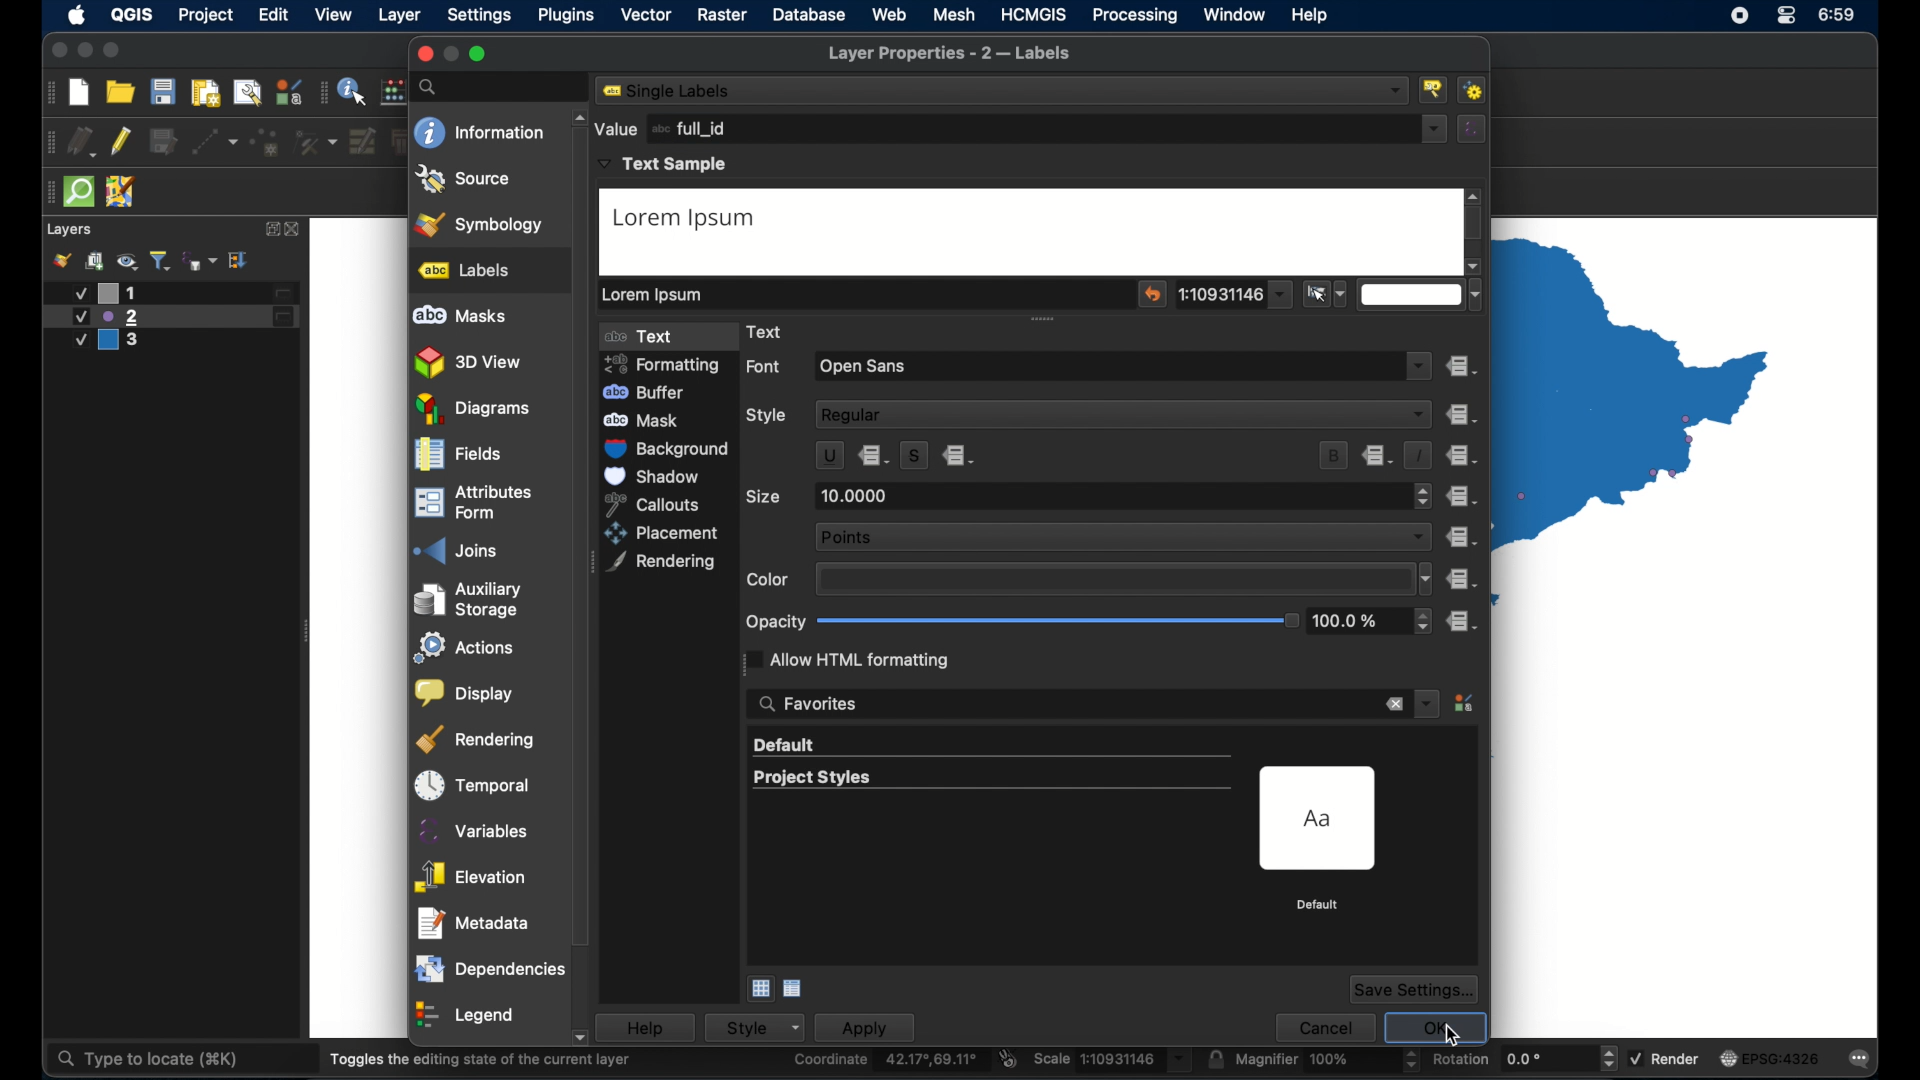  Describe the element at coordinates (80, 192) in the screenshot. I see `quick osm` at that location.